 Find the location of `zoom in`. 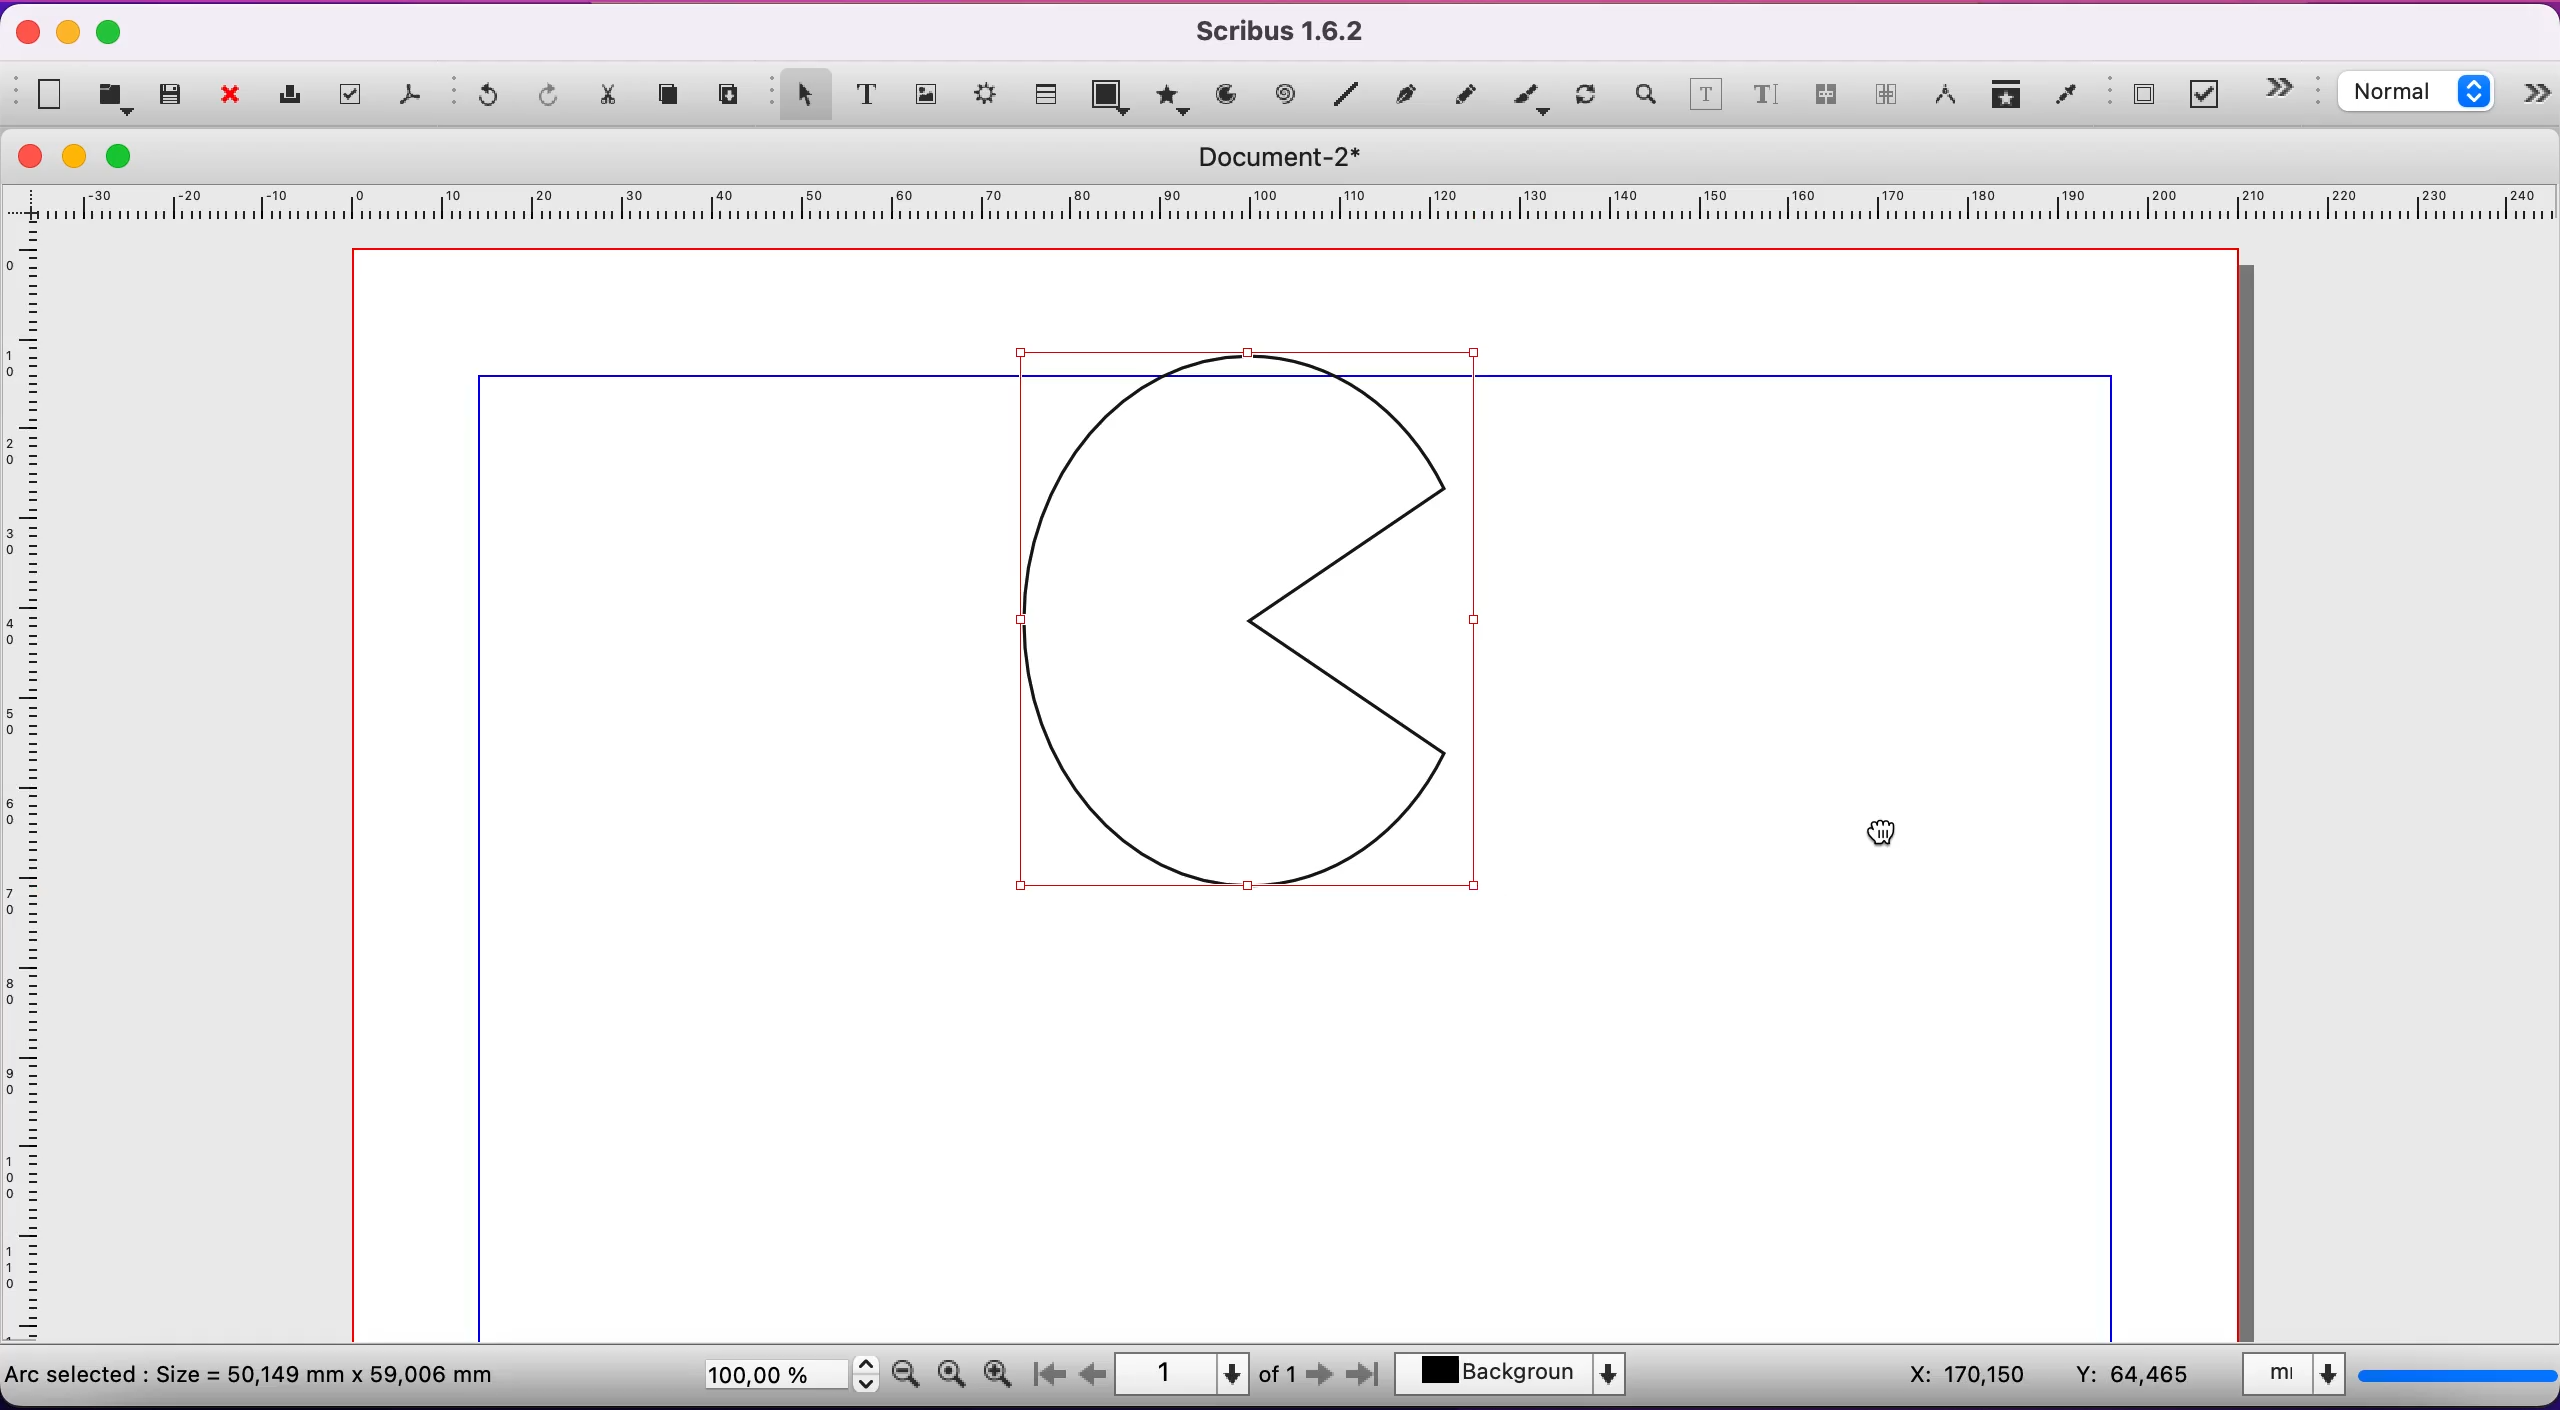

zoom in is located at coordinates (1003, 1369).